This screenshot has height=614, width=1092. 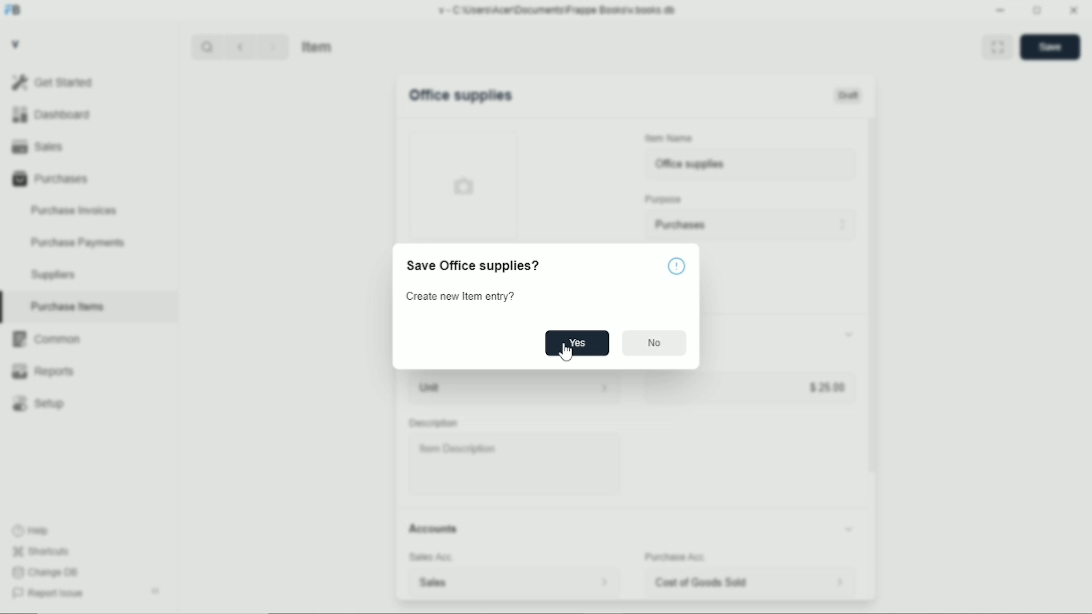 What do you see at coordinates (54, 114) in the screenshot?
I see `dashboard` at bounding box center [54, 114].